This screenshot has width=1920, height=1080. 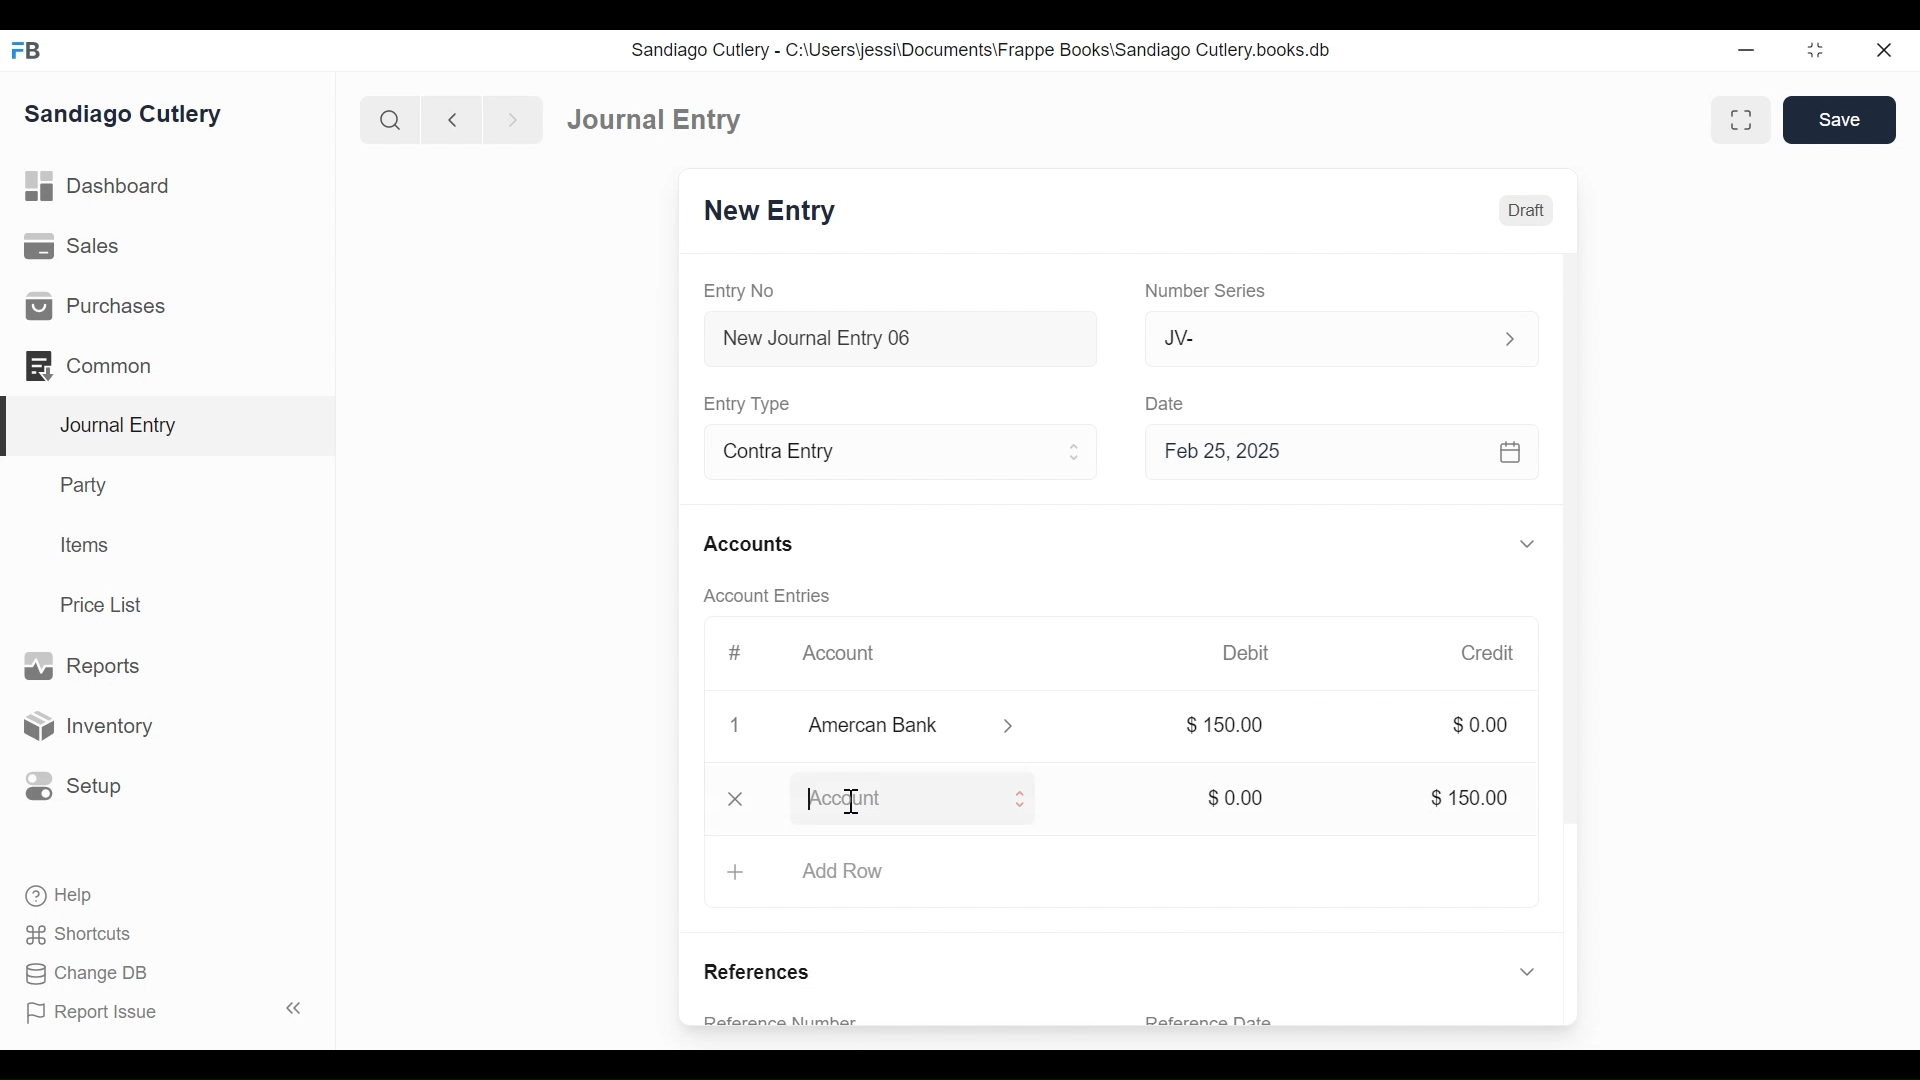 What do you see at coordinates (84, 934) in the screenshot?
I see `Shortcuts` at bounding box center [84, 934].